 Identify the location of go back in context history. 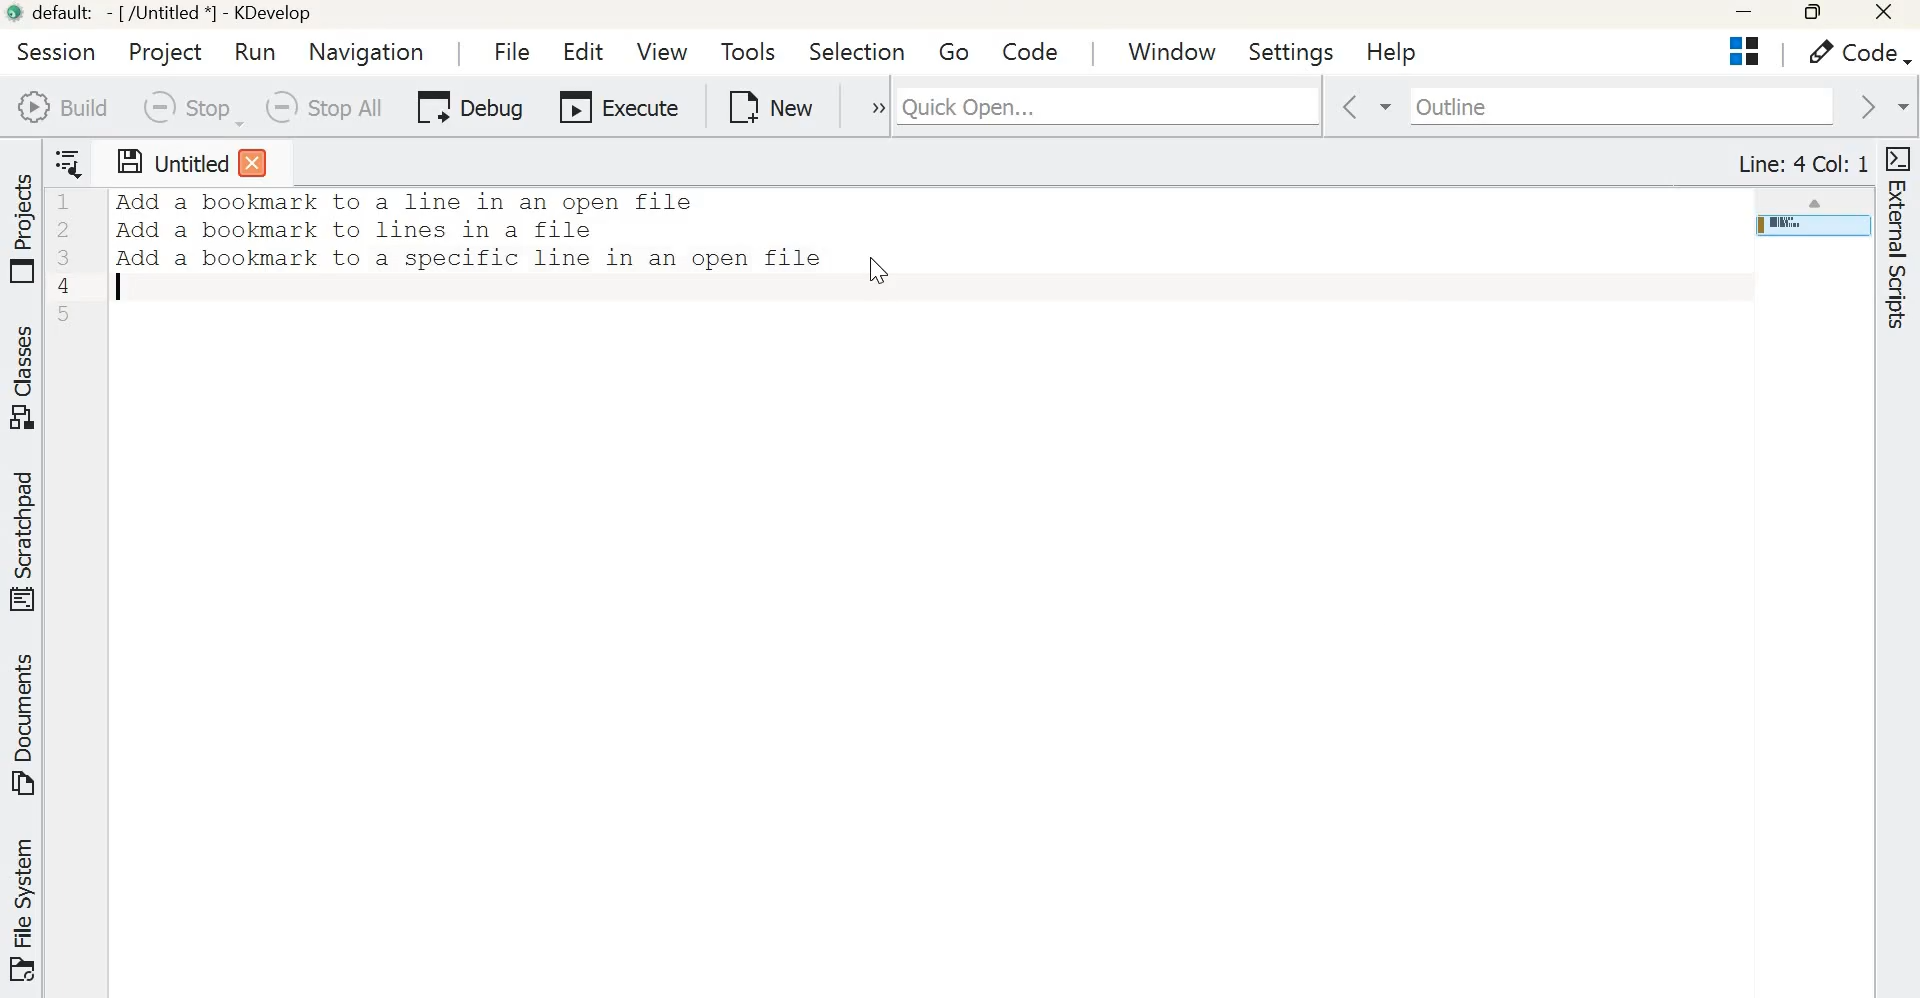
(1367, 108).